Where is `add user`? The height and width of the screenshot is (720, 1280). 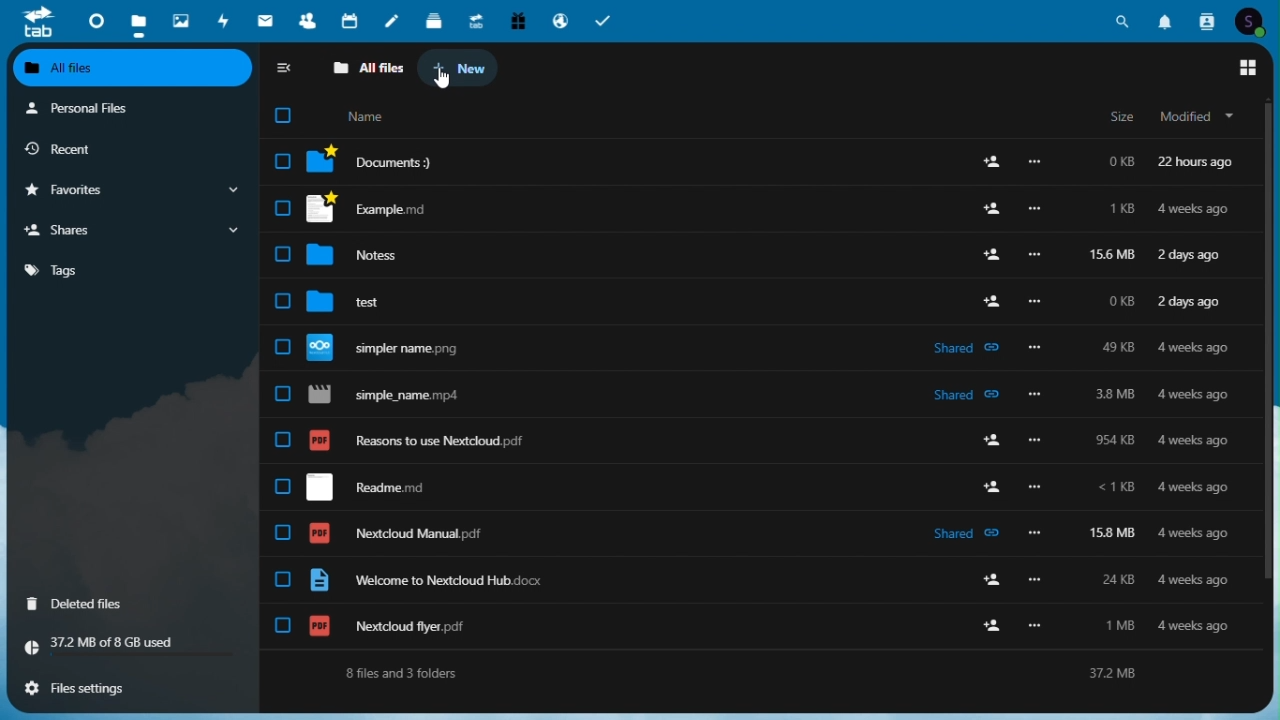
add user is located at coordinates (996, 580).